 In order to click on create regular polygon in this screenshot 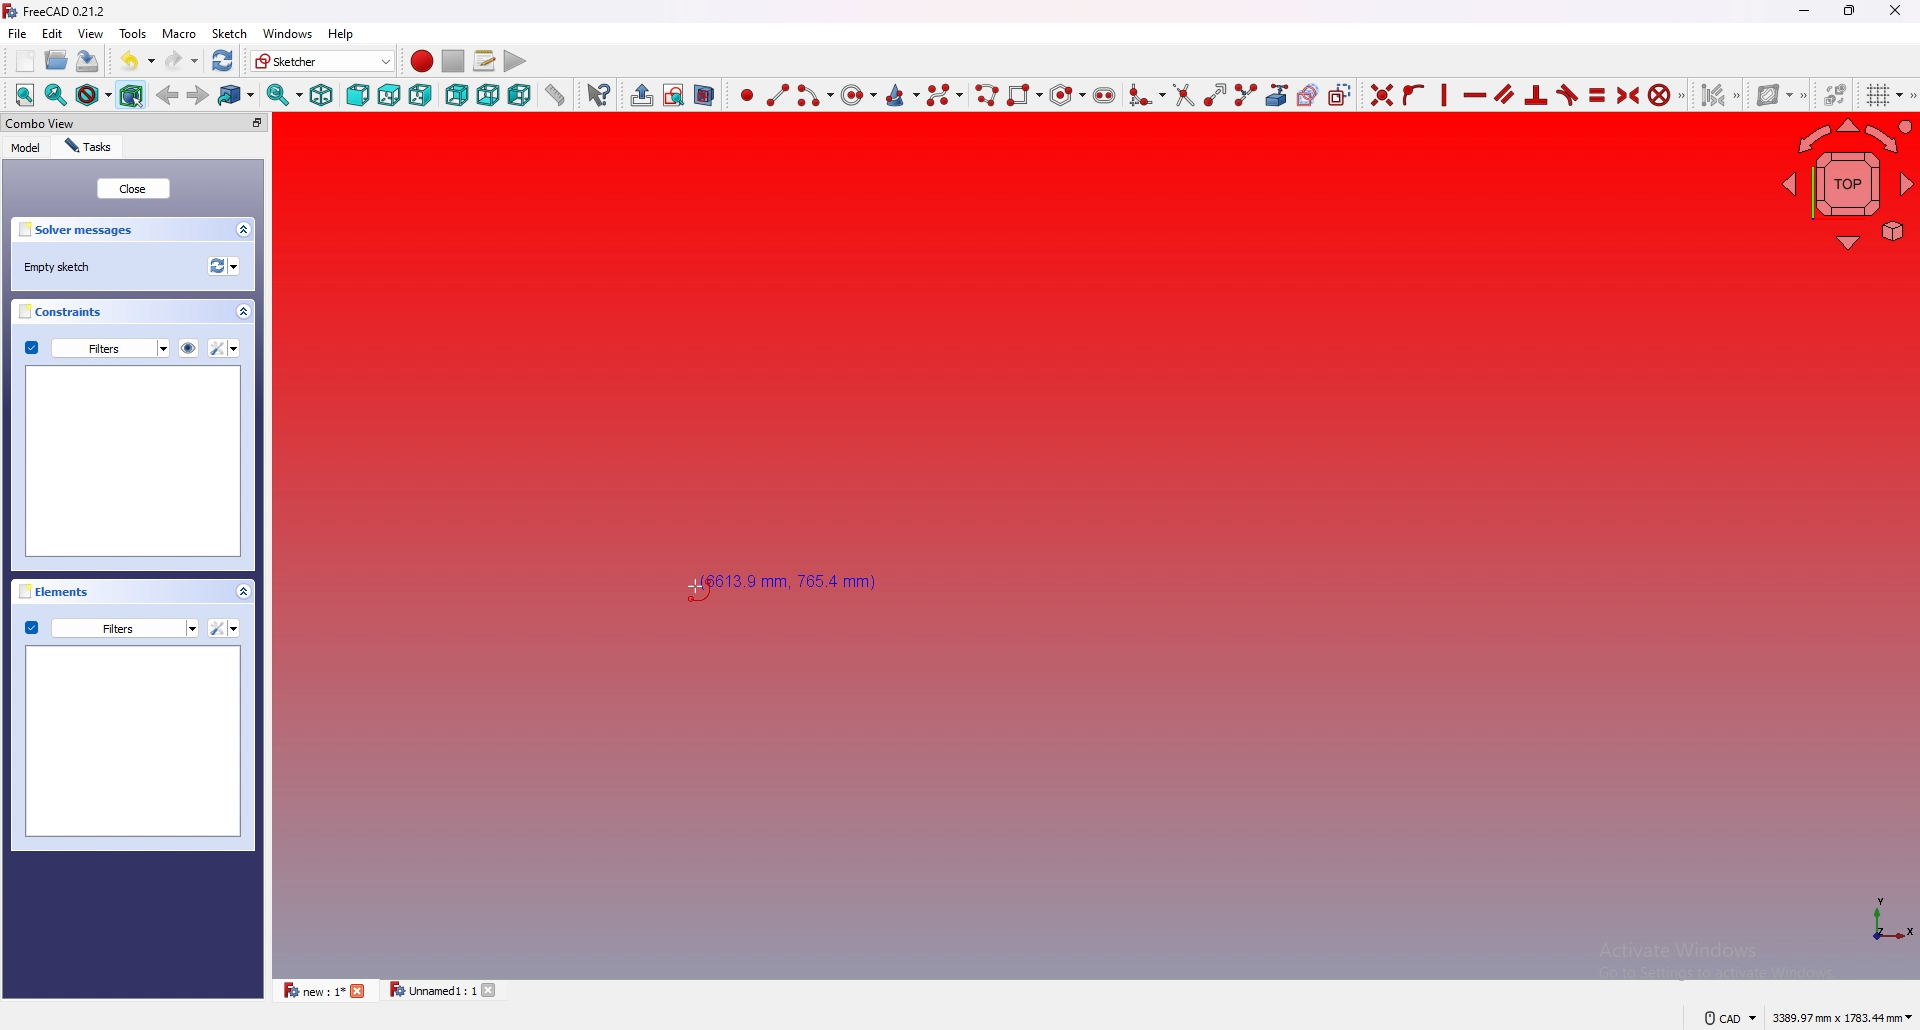, I will do `click(1067, 95)`.